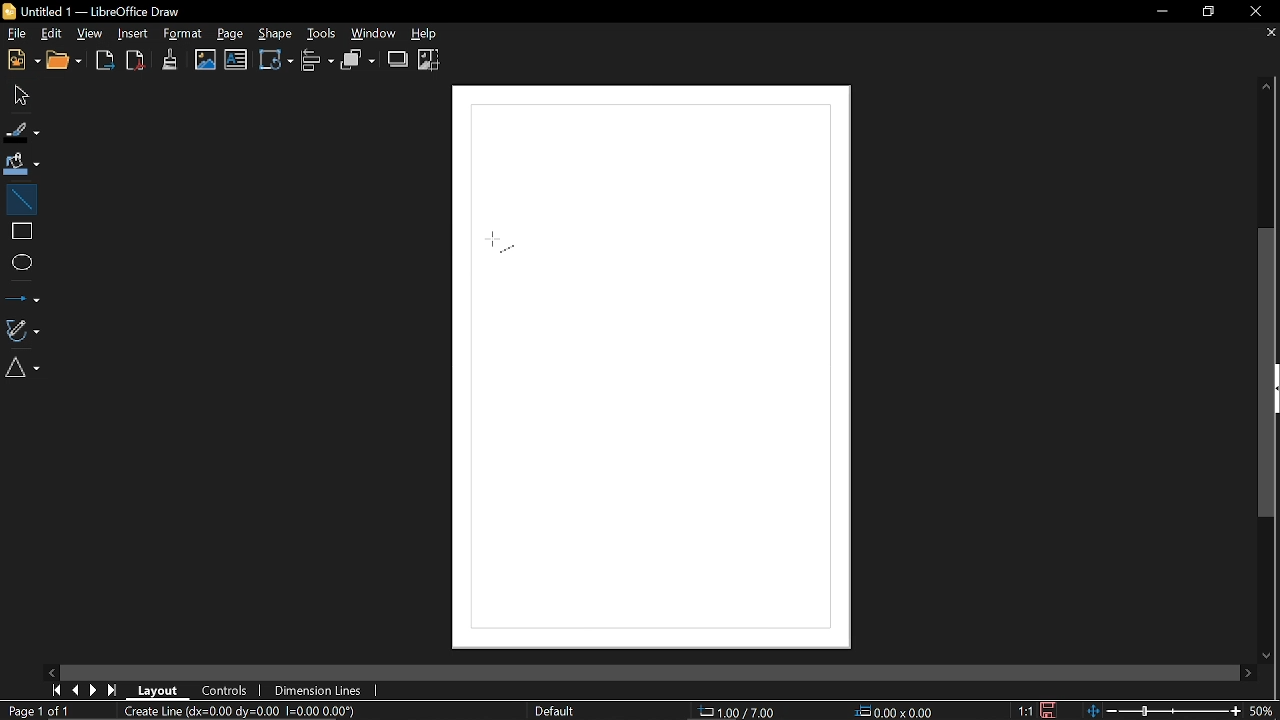 This screenshot has width=1280, height=720. What do you see at coordinates (16, 33) in the screenshot?
I see `File` at bounding box center [16, 33].